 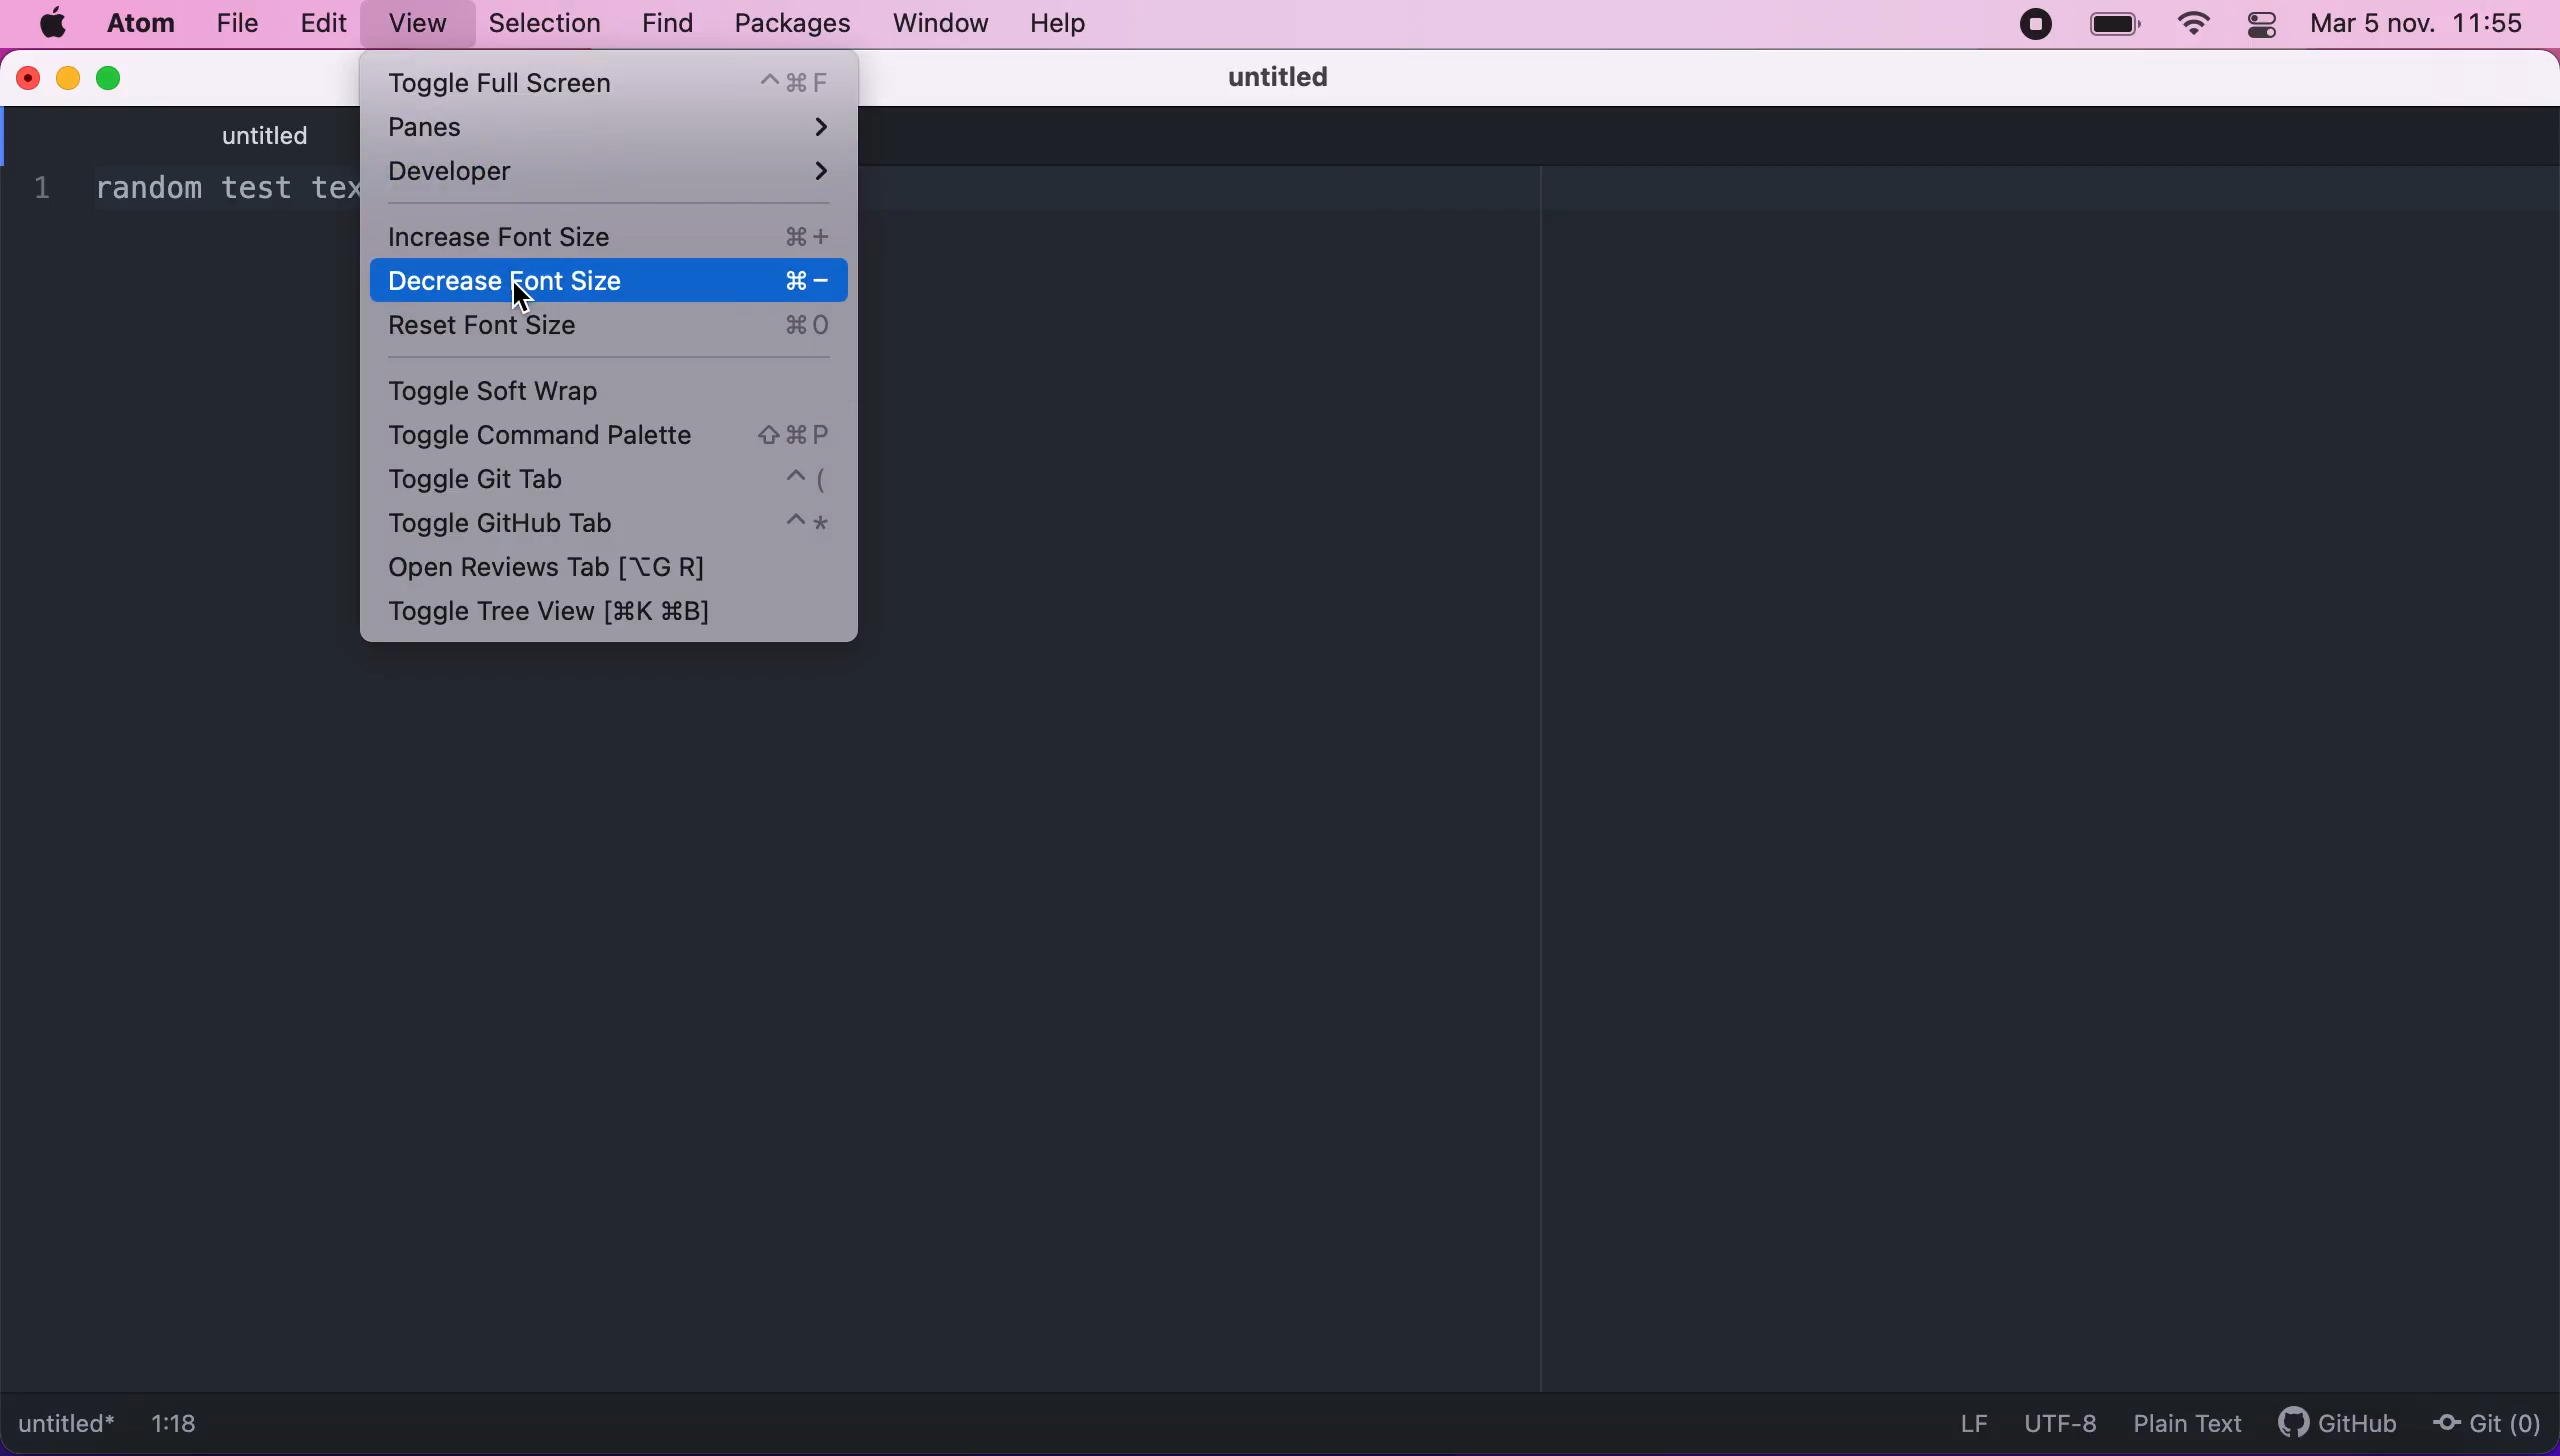 I want to click on Git (0), so click(x=2484, y=1425).